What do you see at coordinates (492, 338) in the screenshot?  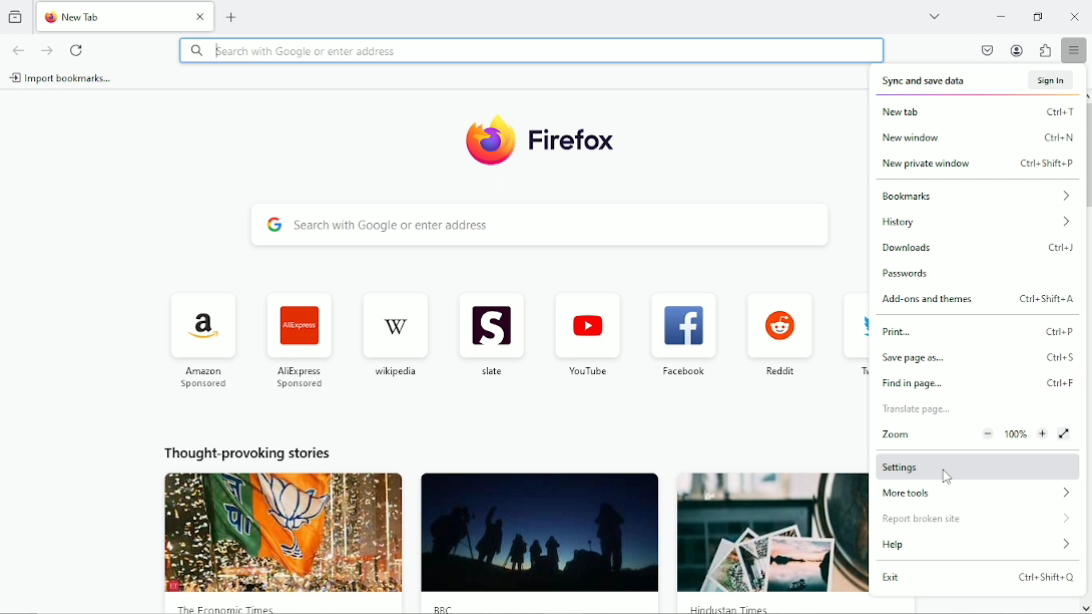 I see `slate` at bounding box center [492, 338].